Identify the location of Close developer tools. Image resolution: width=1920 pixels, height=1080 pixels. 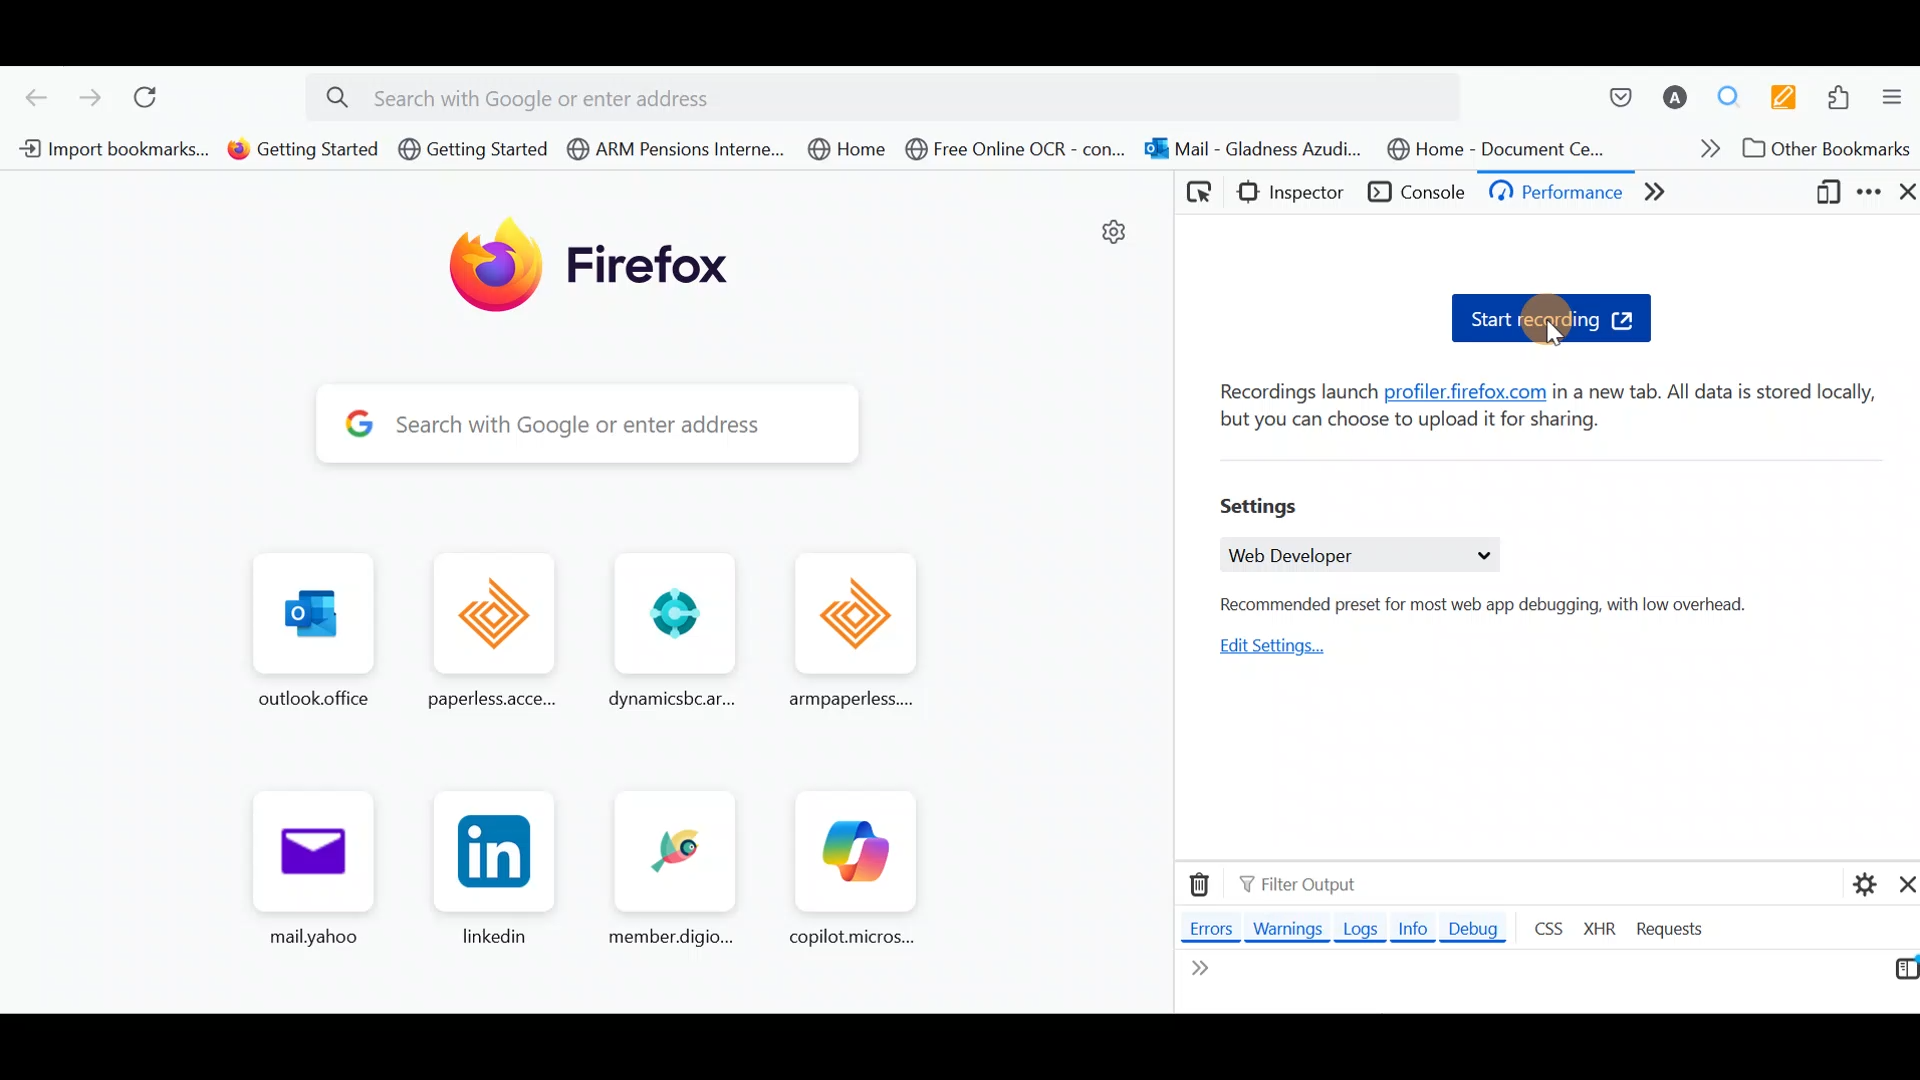
(1906, 194).